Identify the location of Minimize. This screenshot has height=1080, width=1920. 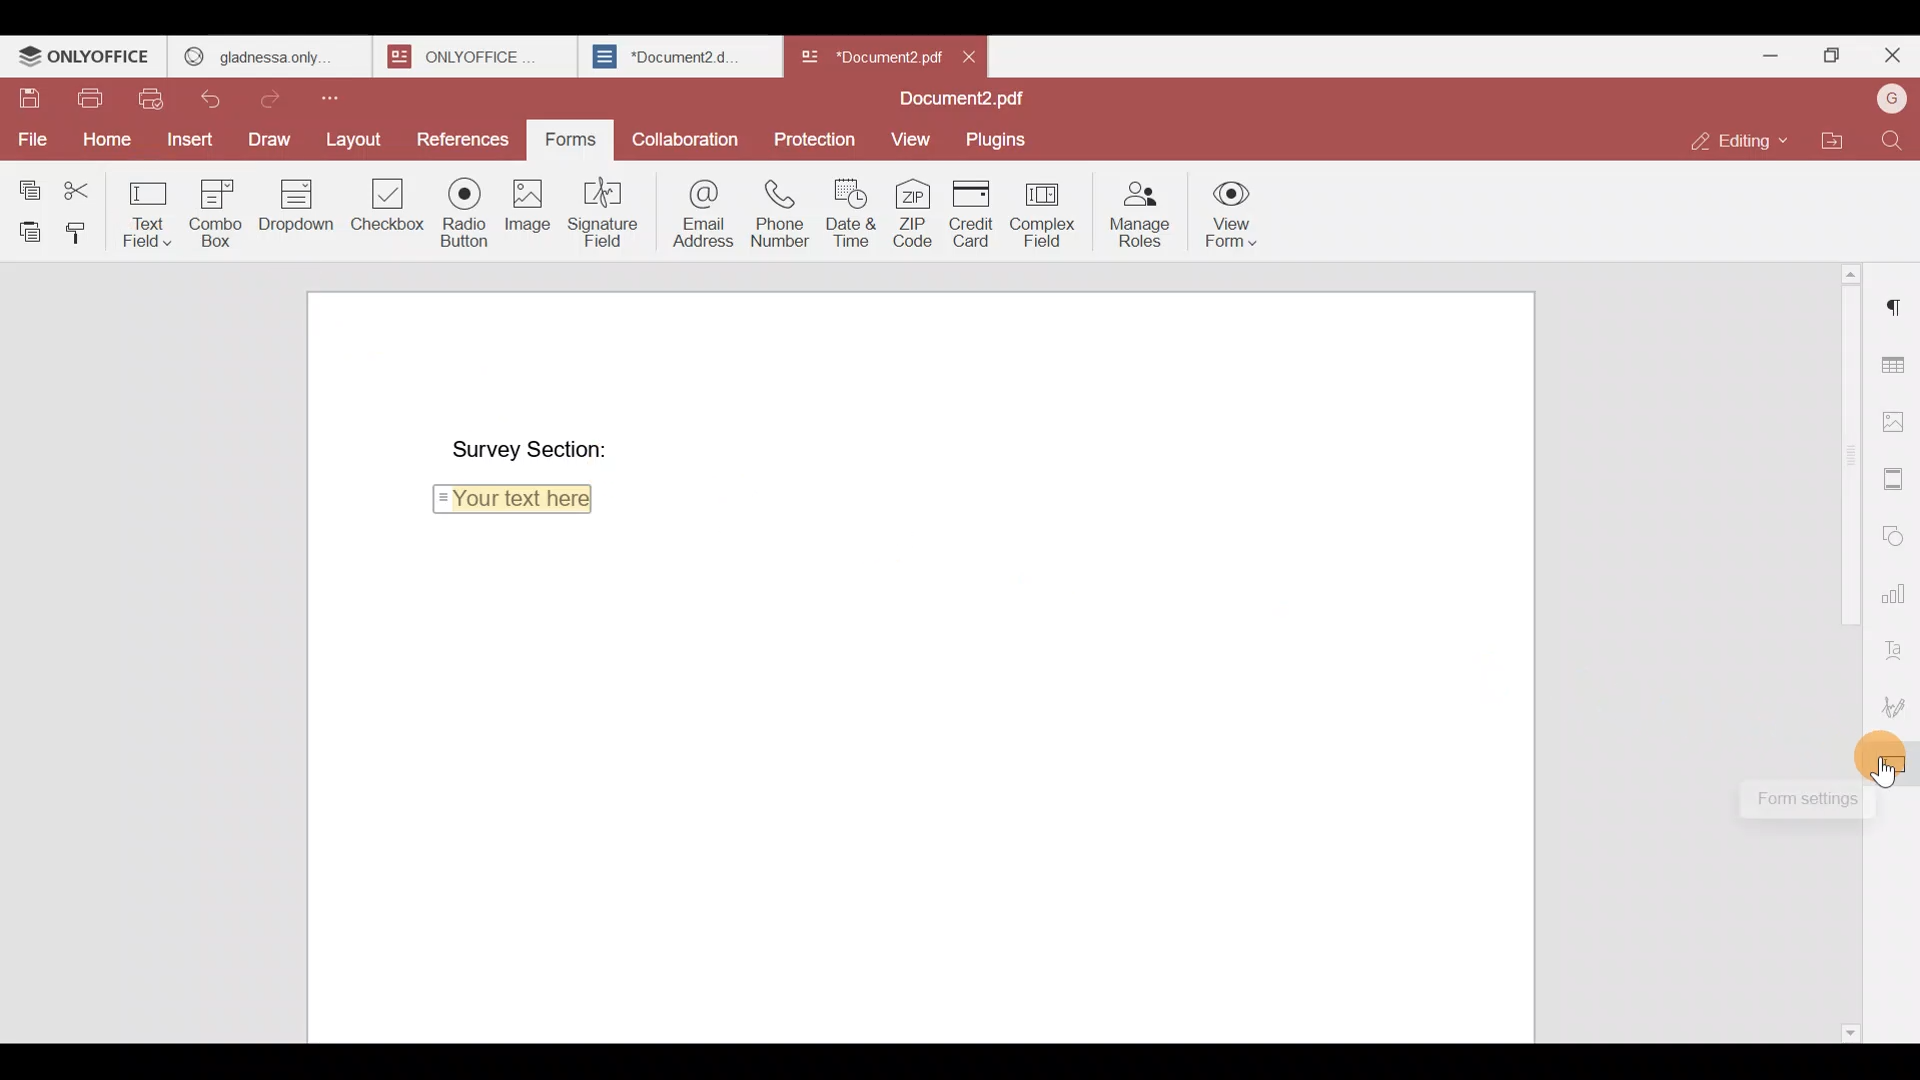
(1777, 56).